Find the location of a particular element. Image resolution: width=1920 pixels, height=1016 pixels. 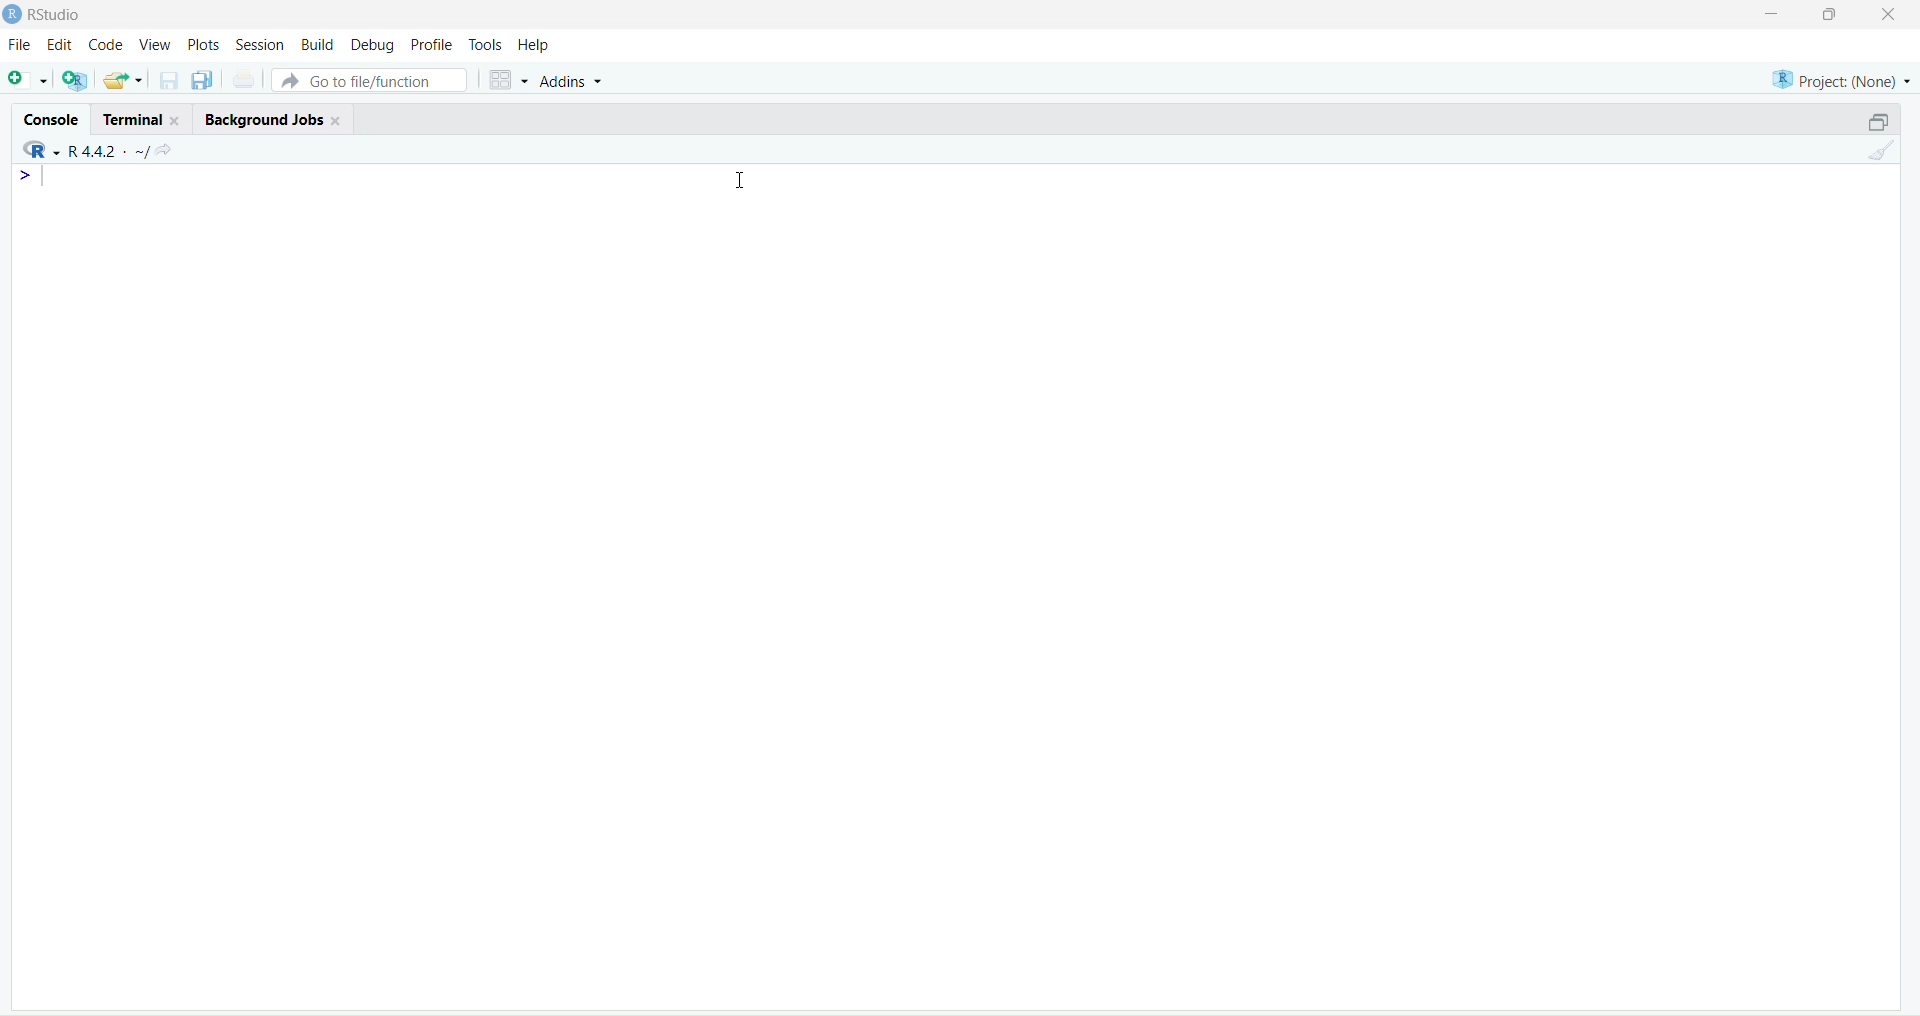

add R file is located at coordinates (76, 80).